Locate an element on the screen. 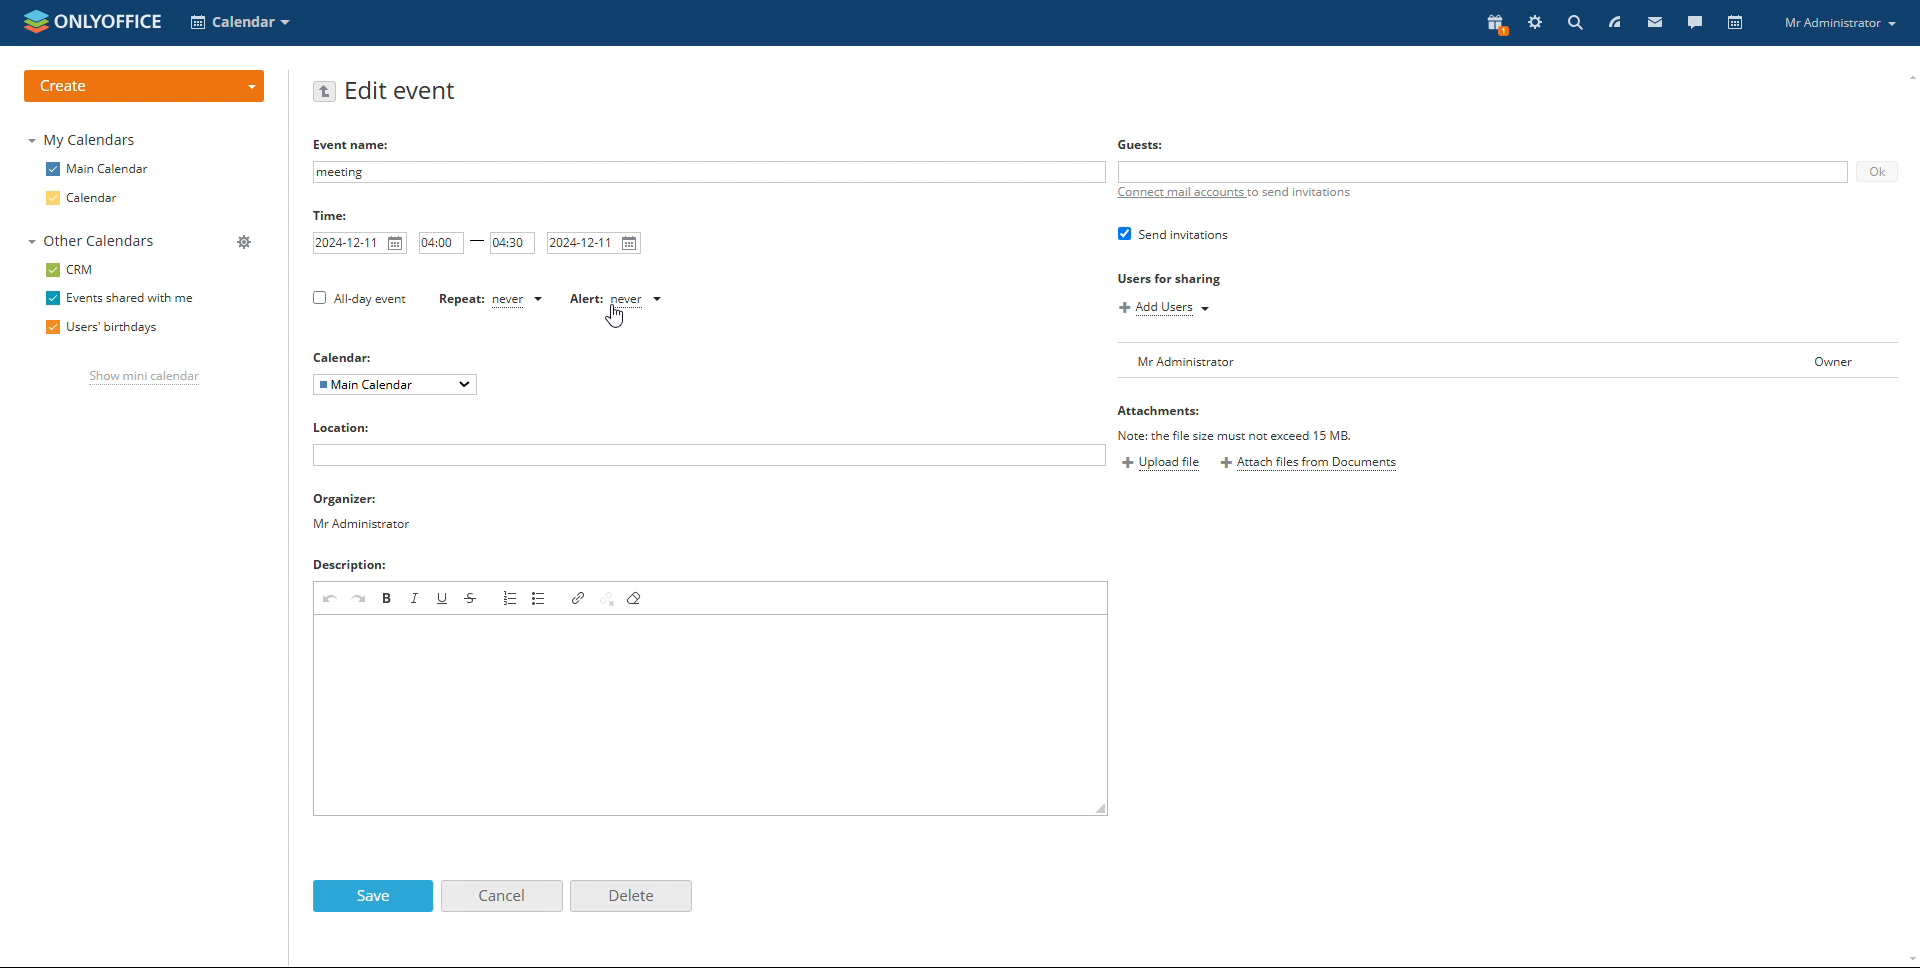 This screenshot has width=1920, height=968. send invitations is located at coordinates (1173, 234).